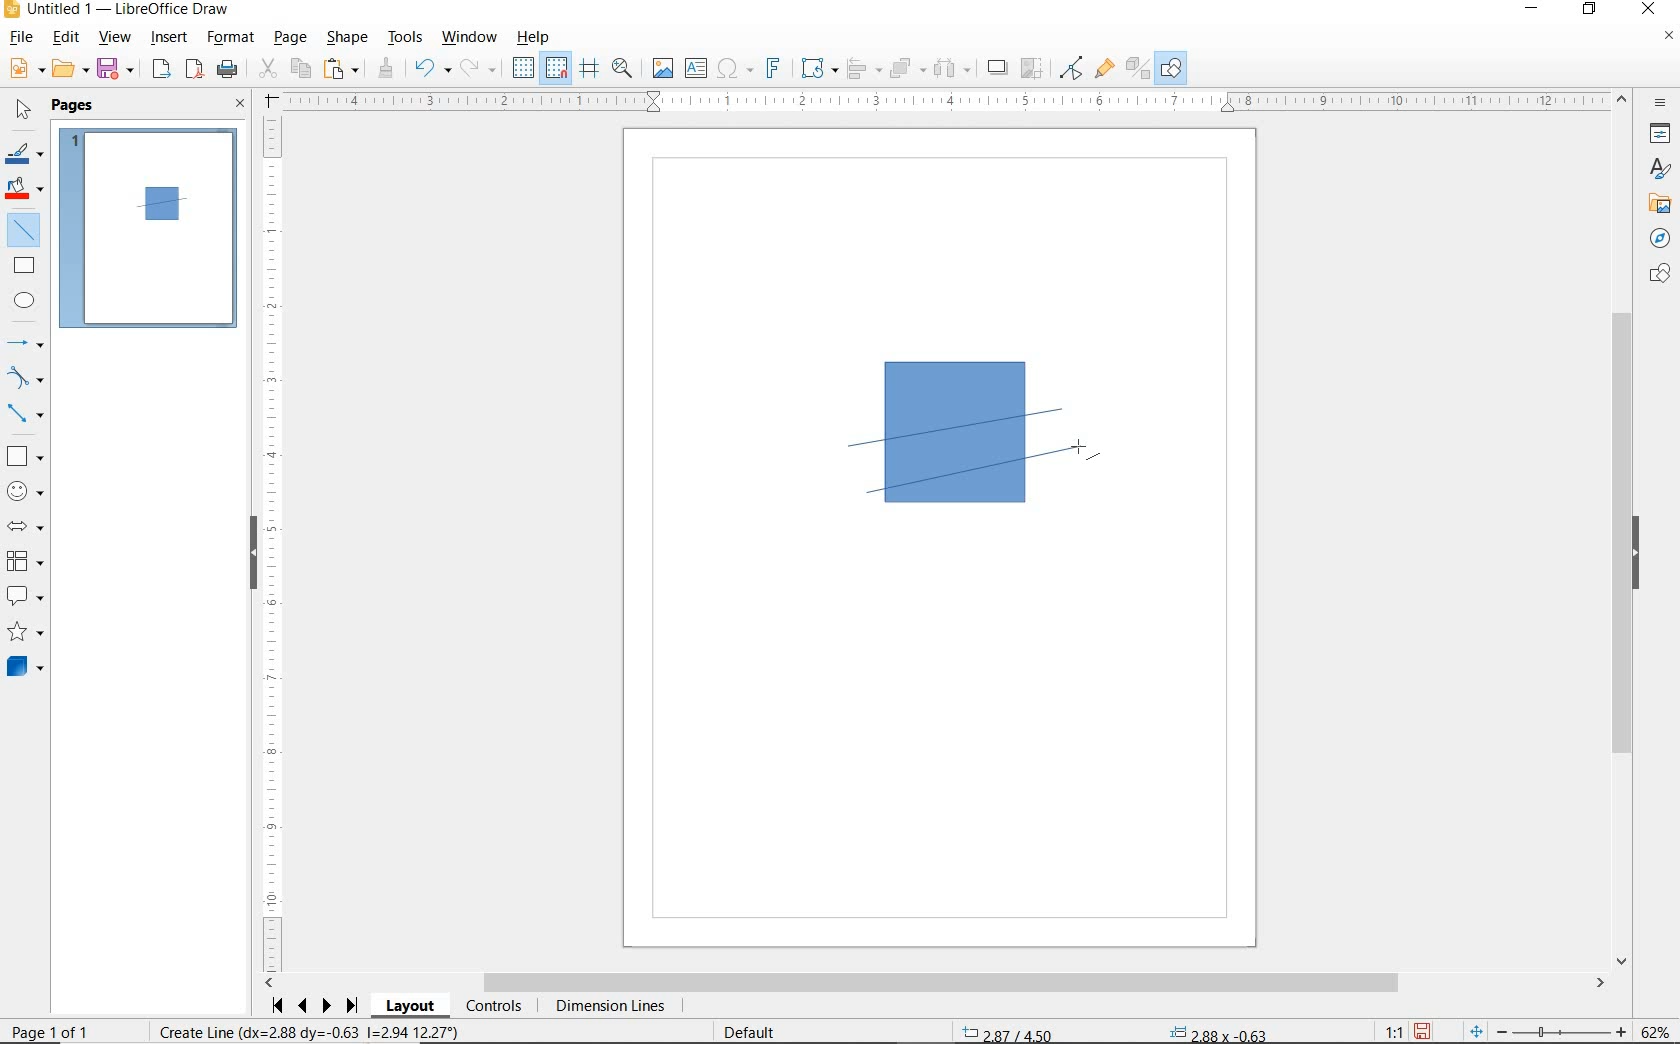 The height and width of the screenshot is (1044, 1680). Describe the element at coordinates (21, 113) in the screenshot. I see `SELECT` at that location.